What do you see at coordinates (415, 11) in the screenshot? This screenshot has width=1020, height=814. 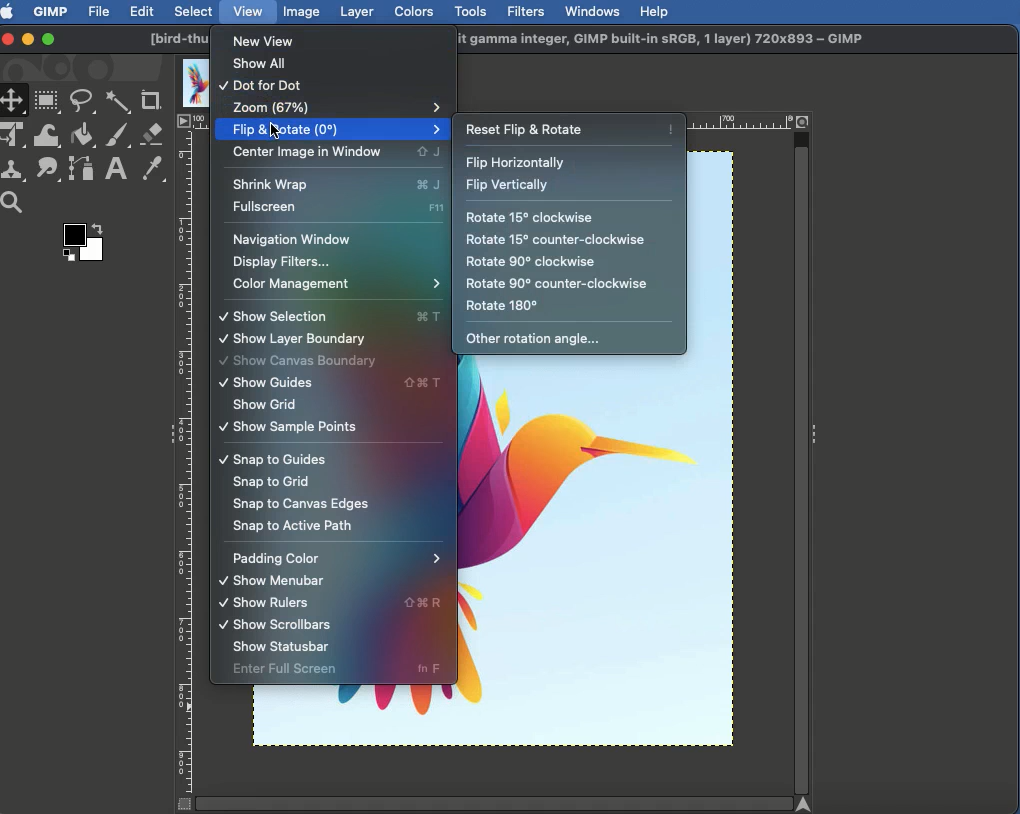 I see `Colors` at bounding box center [415, 11].